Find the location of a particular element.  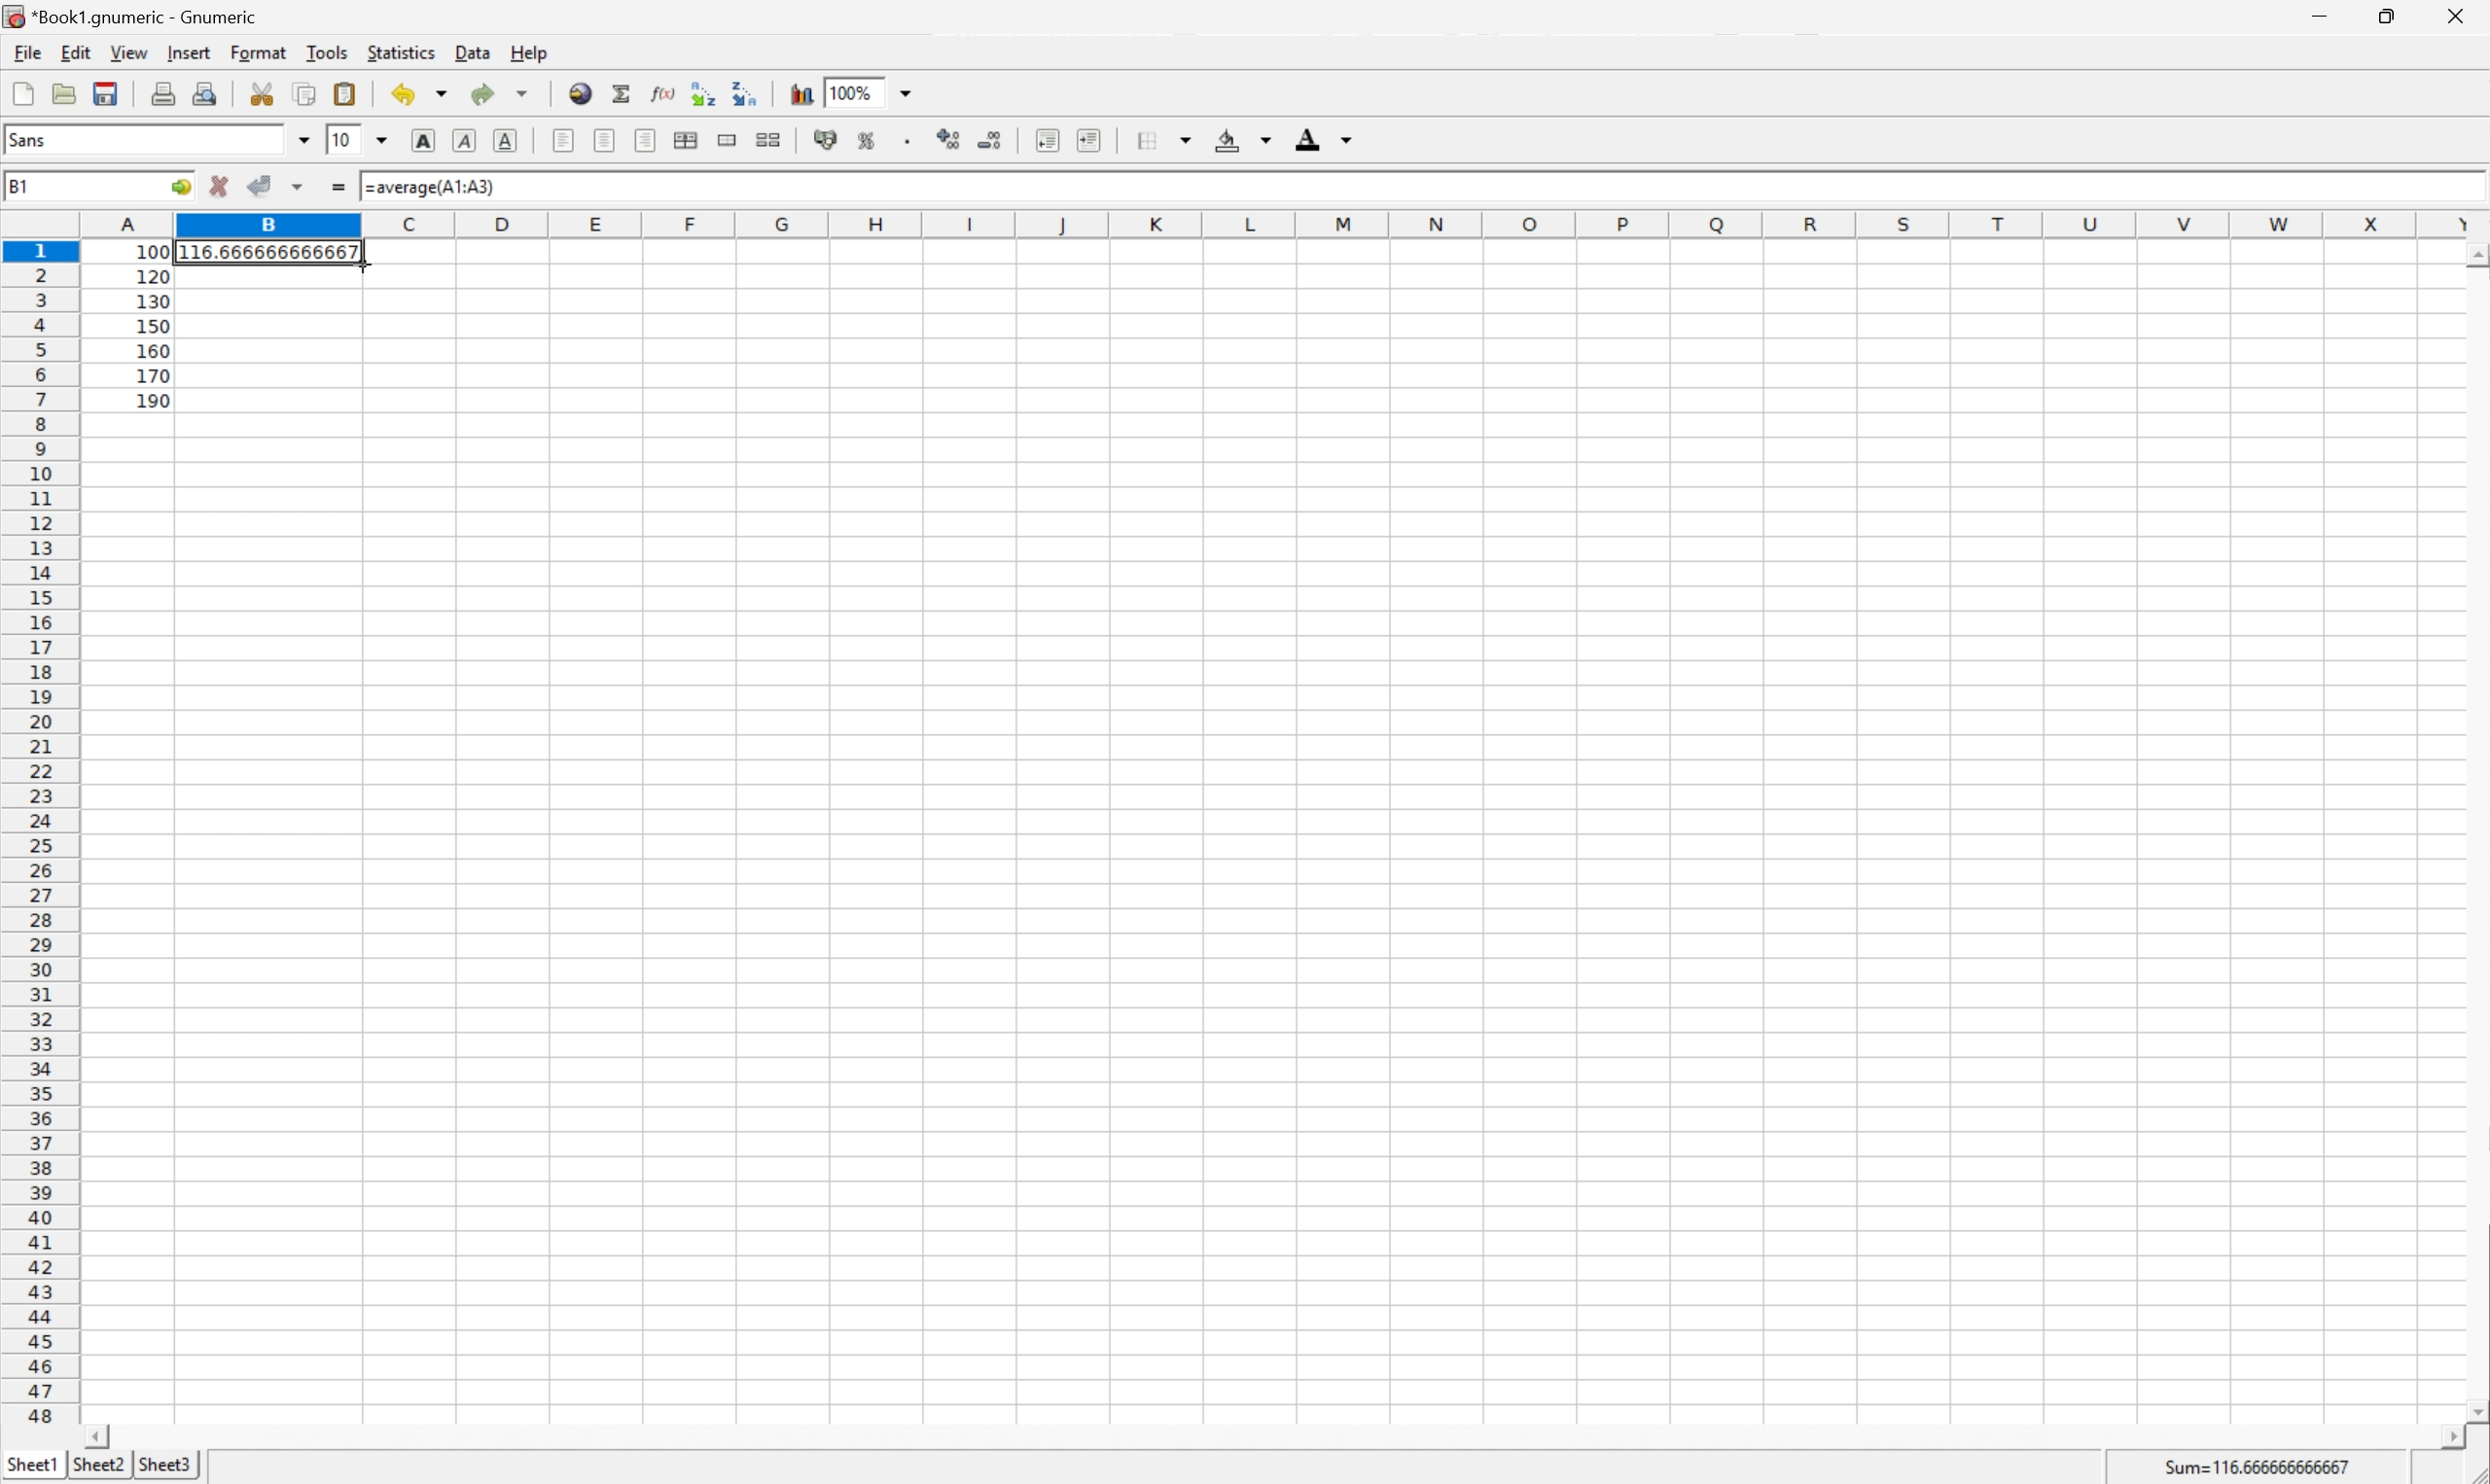

120 is located at coordinates (154, 275).